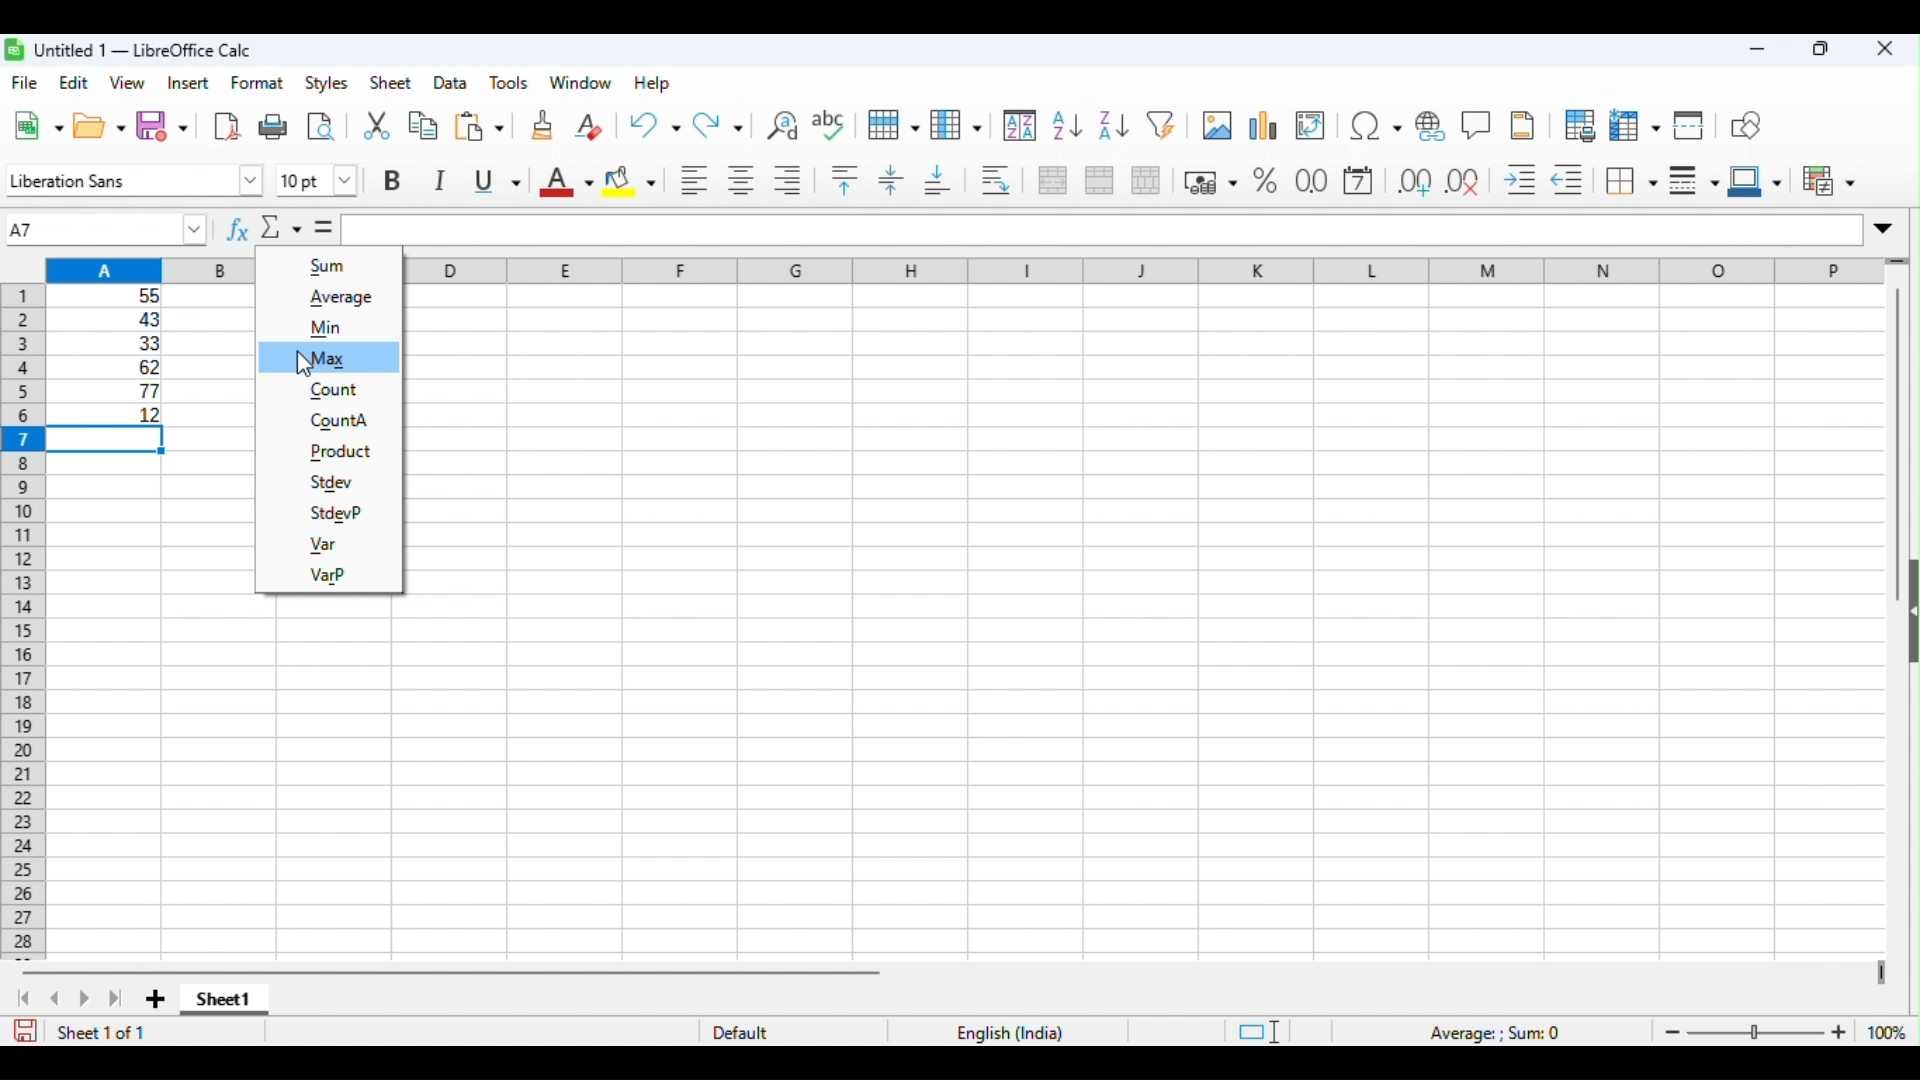 The height and width of the screenshot is (1080, 1920). Describe the element at coordinates (258, 83) in the screenshot. I see `format` at that location.